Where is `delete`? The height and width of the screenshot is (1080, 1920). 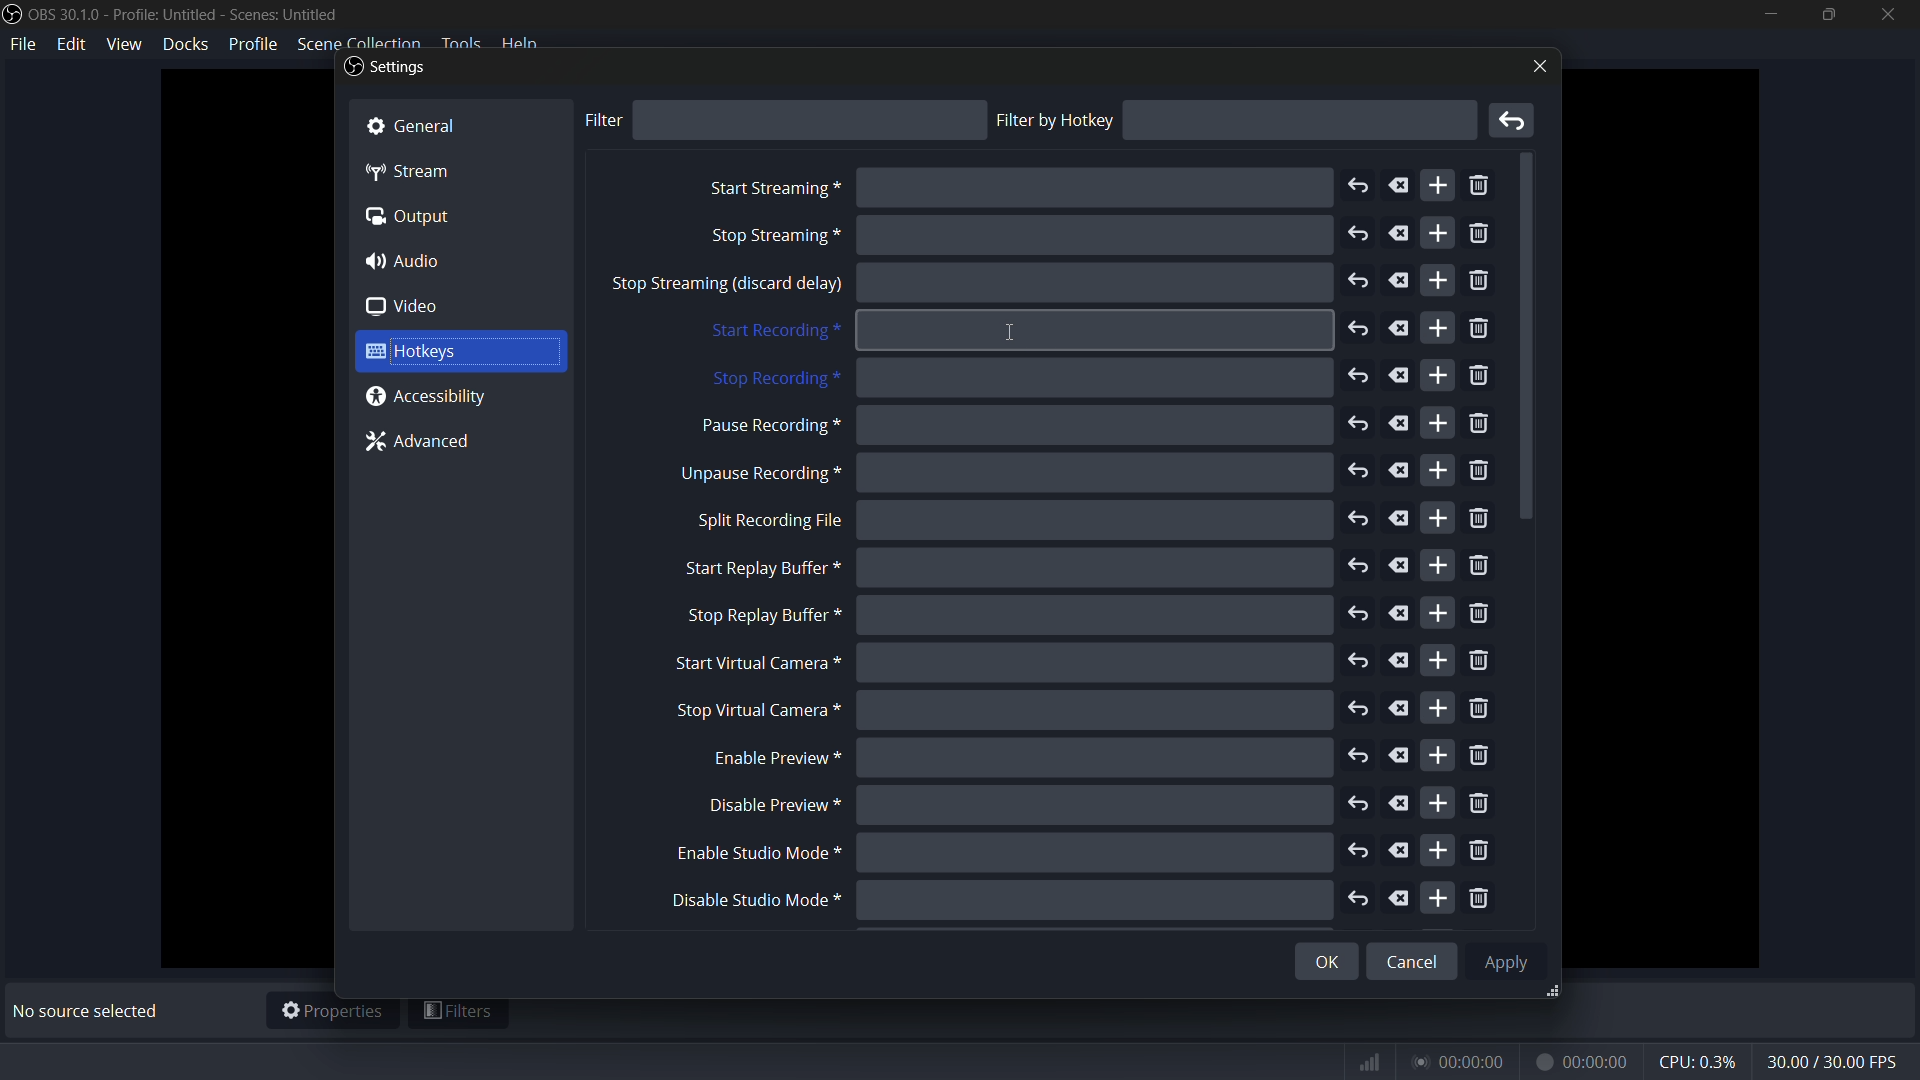
delete is located at coordinates (1401, 283).